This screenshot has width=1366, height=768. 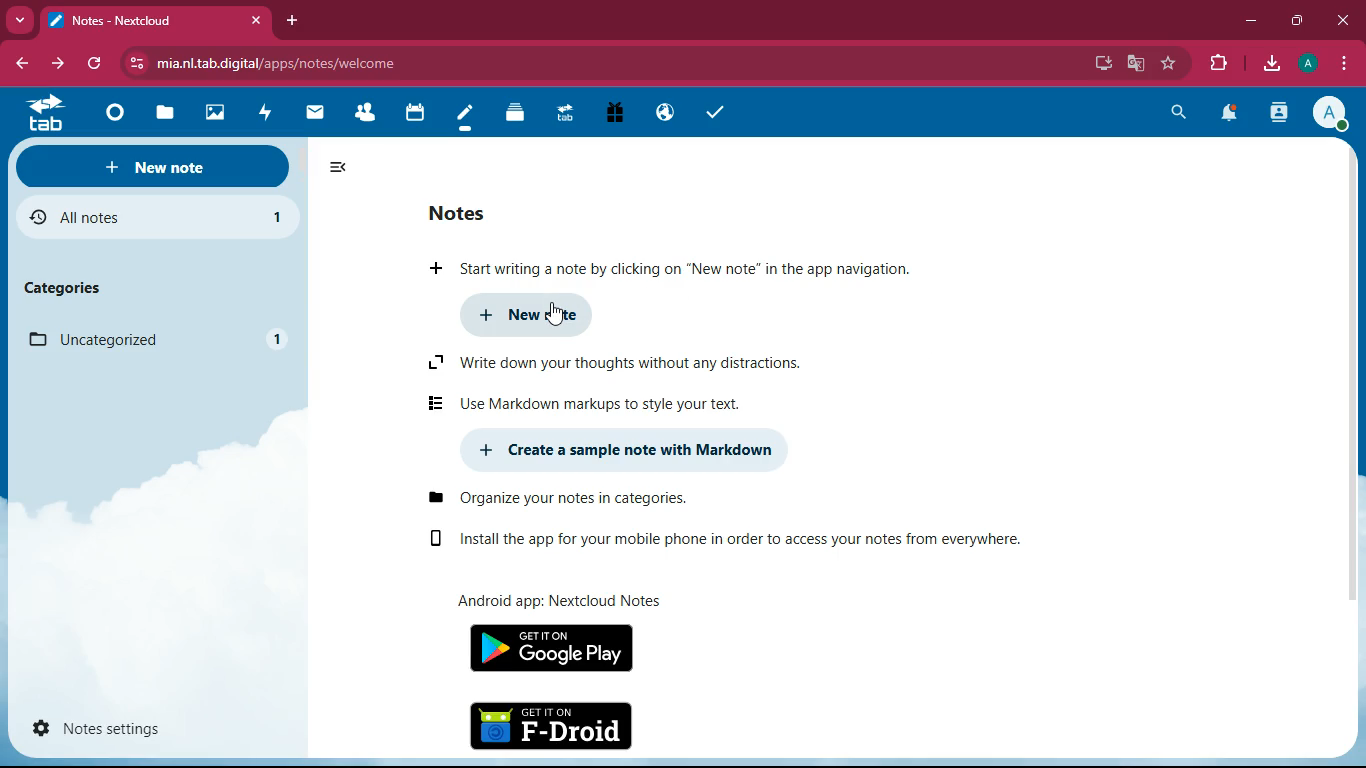 I want to click on new note, so click(x=528, y=313).